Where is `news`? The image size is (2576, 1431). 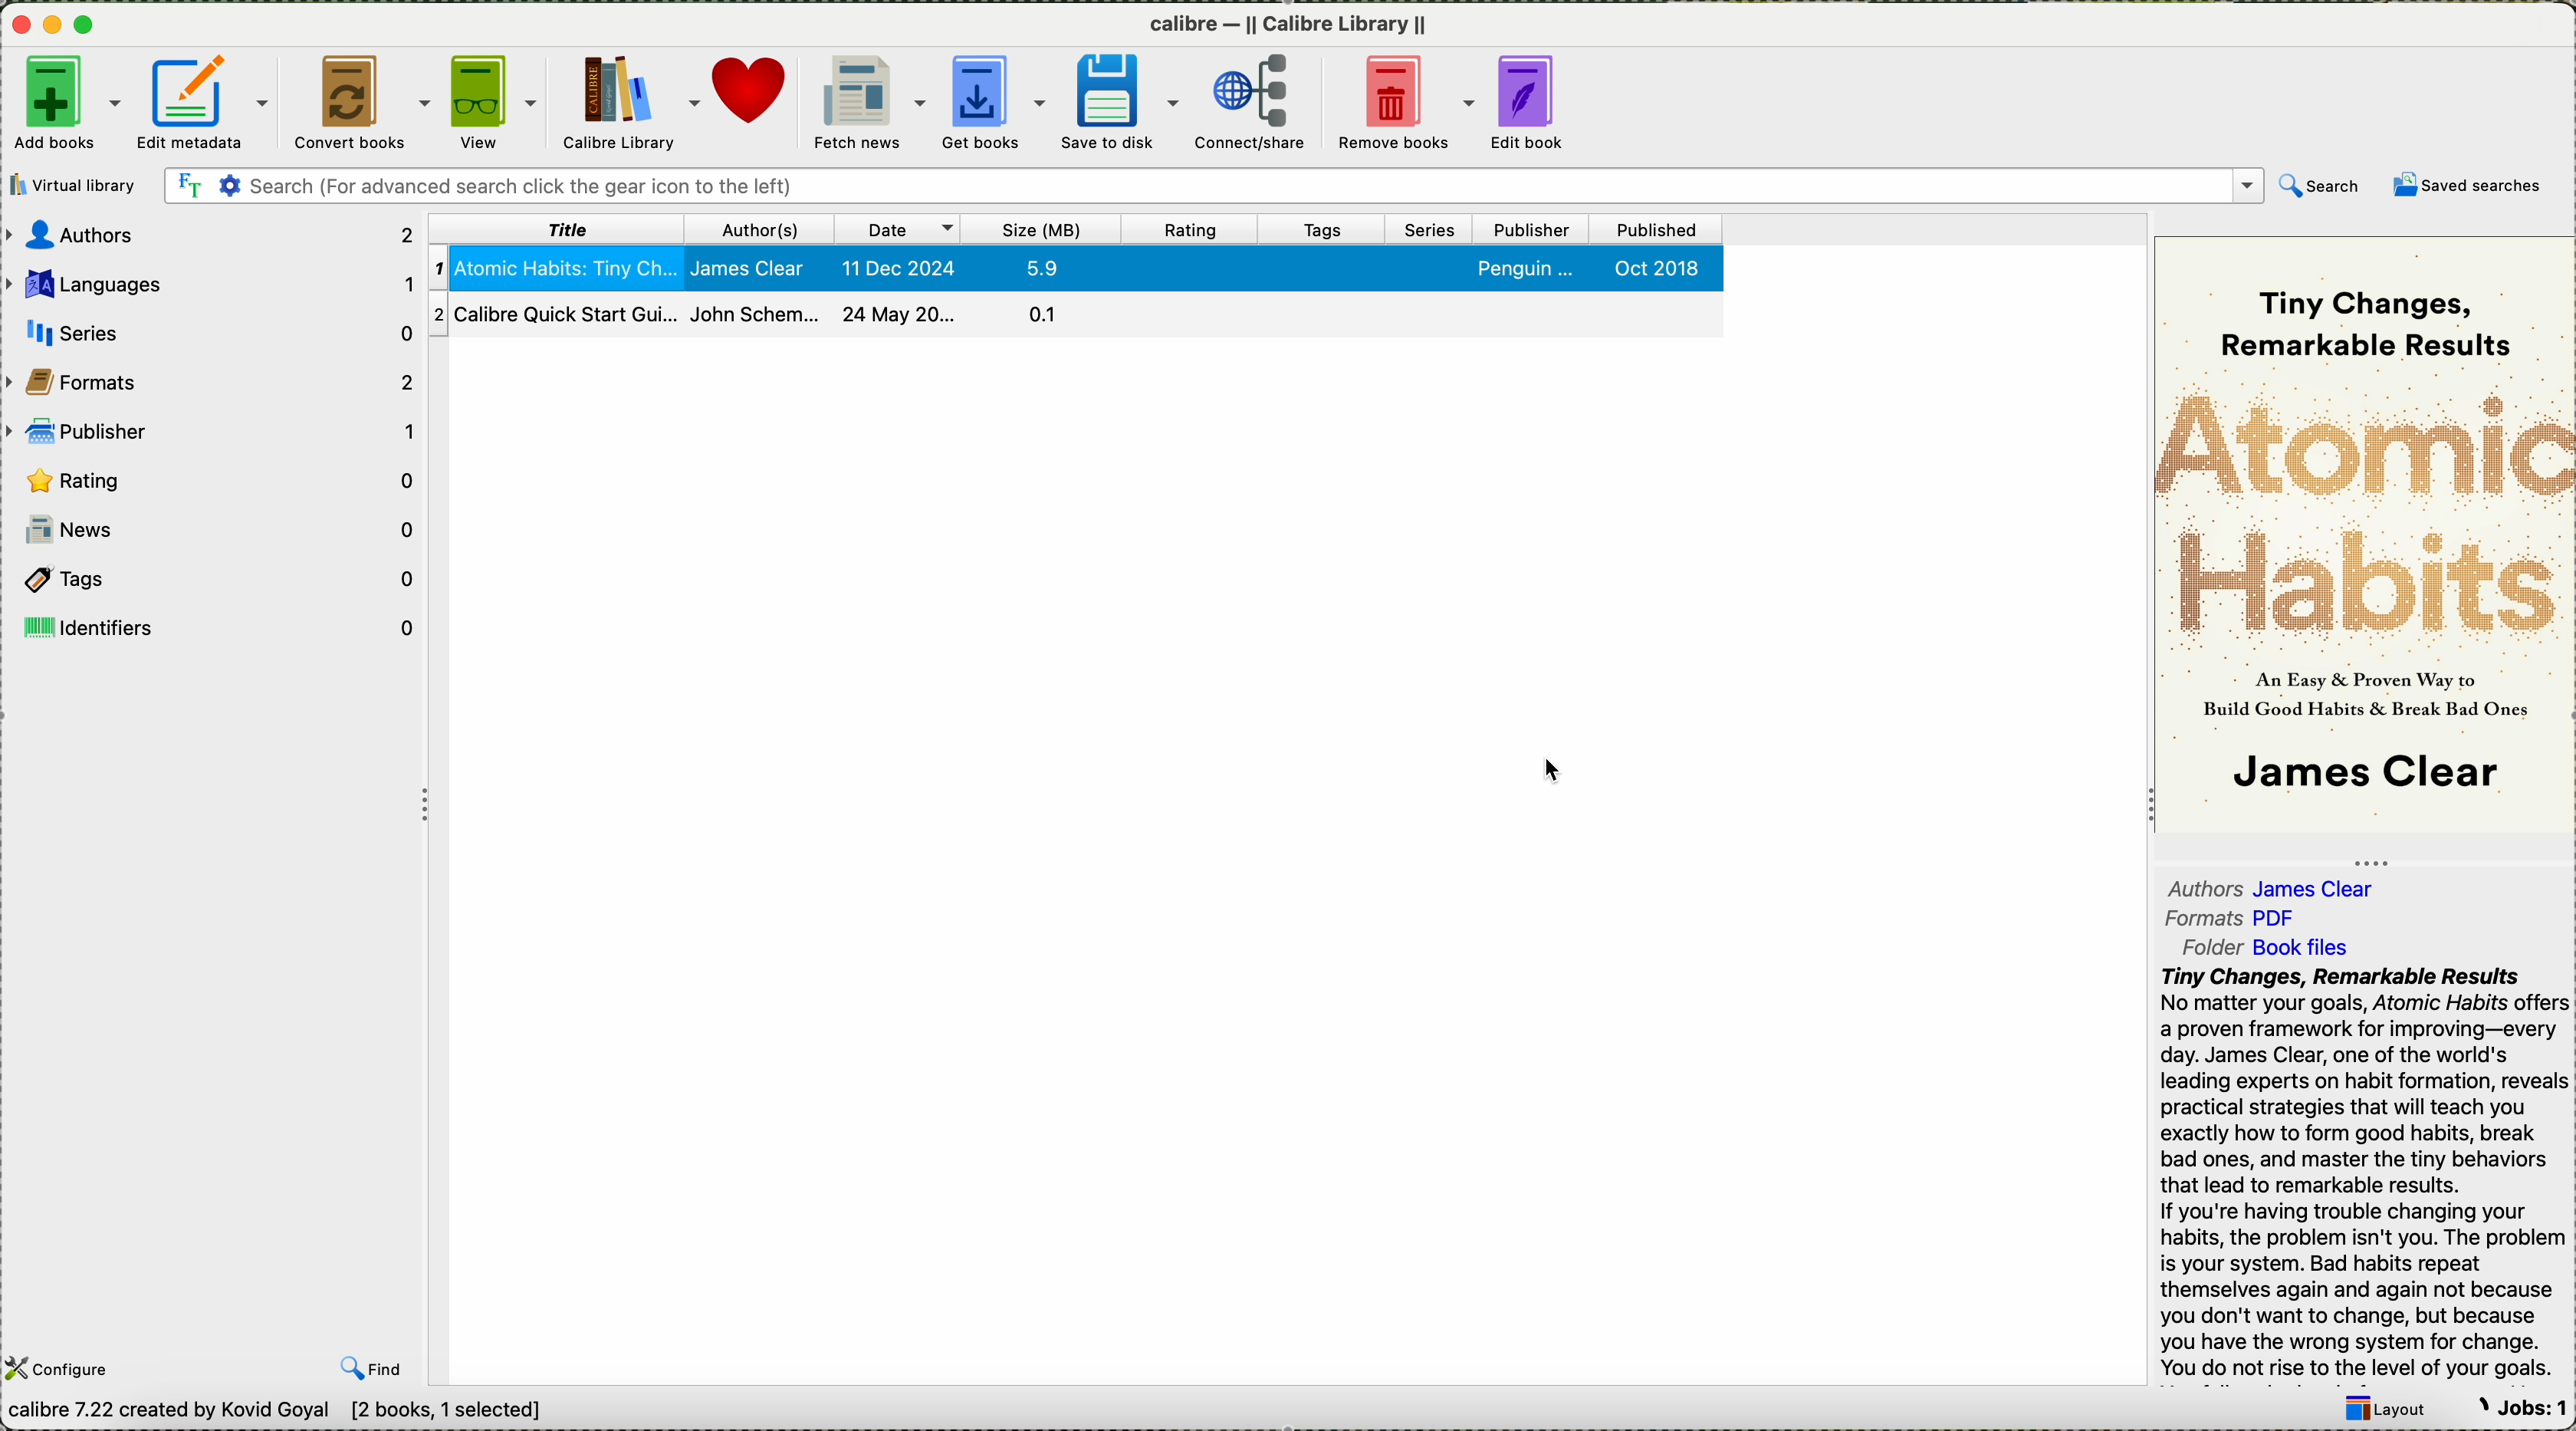
news is located at coordinates (216, 527).